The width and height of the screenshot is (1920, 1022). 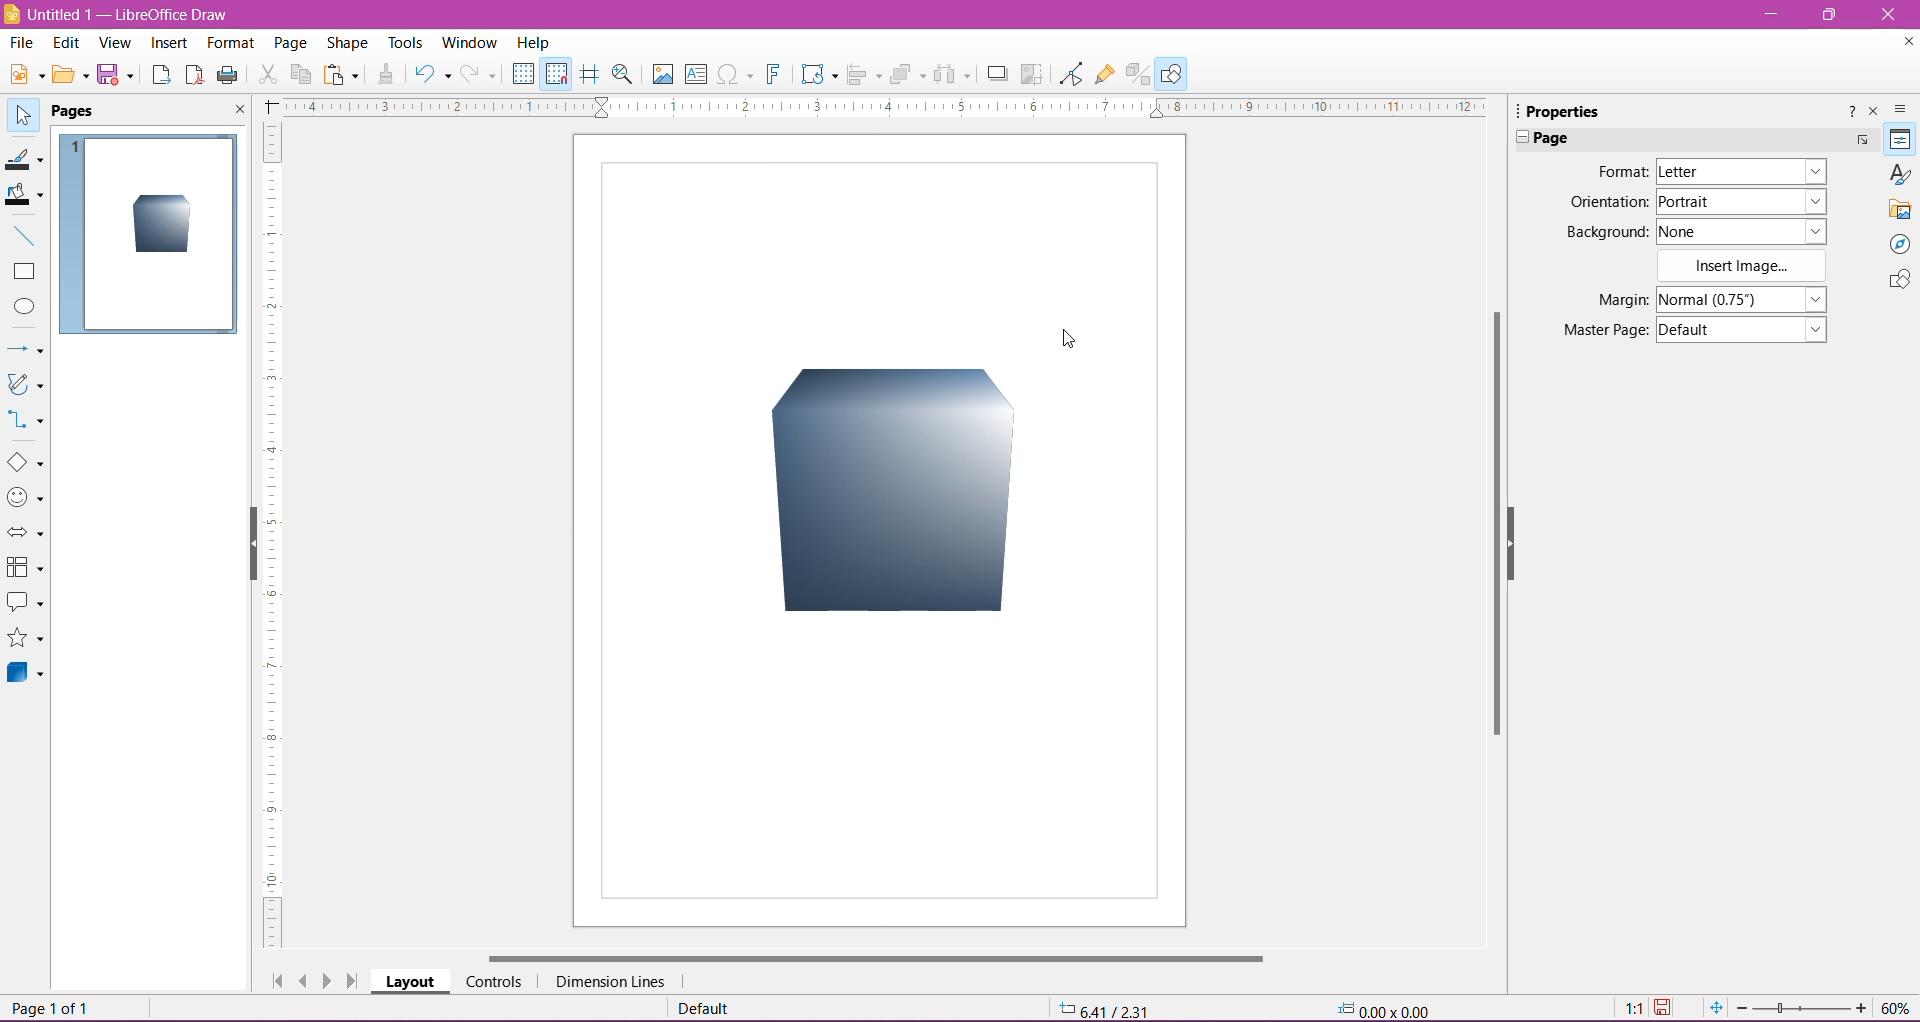 I want to click on Scroll to previous page, so click(x=303, y=980).